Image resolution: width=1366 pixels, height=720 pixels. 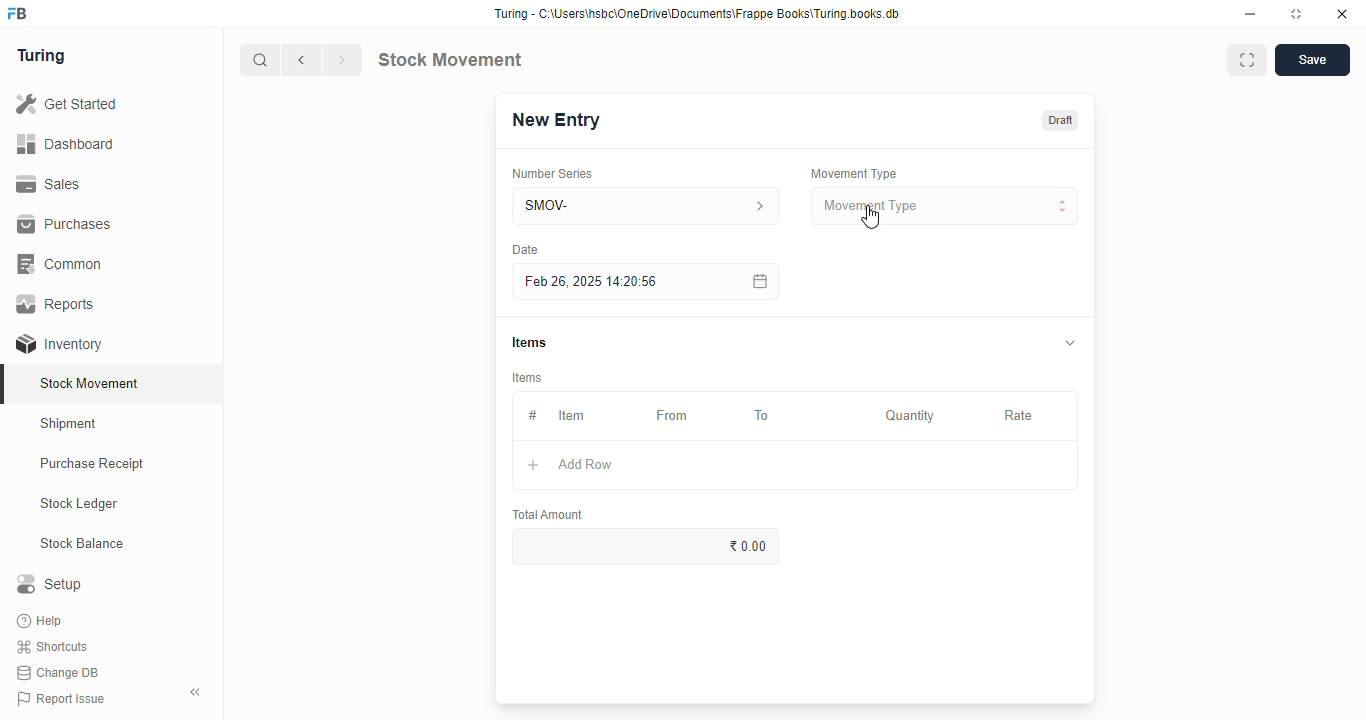 I want to click on draft, so click(x=1062, y=120).